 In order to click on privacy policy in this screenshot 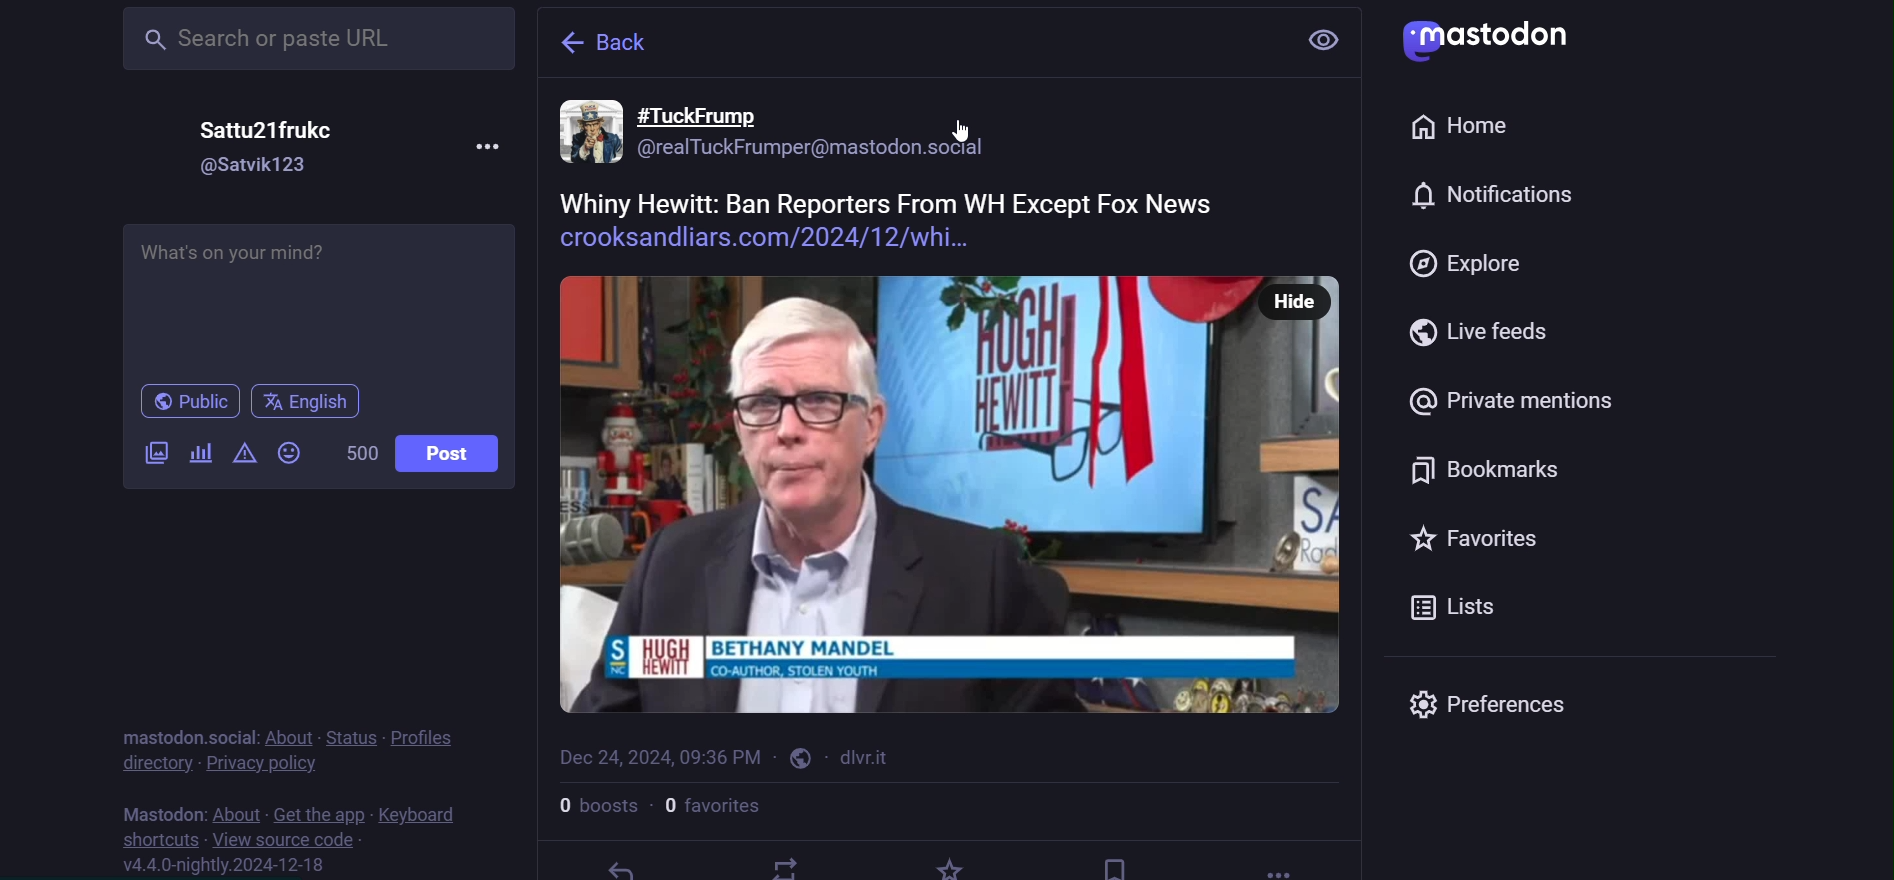, I will do `click(259, 765)`.